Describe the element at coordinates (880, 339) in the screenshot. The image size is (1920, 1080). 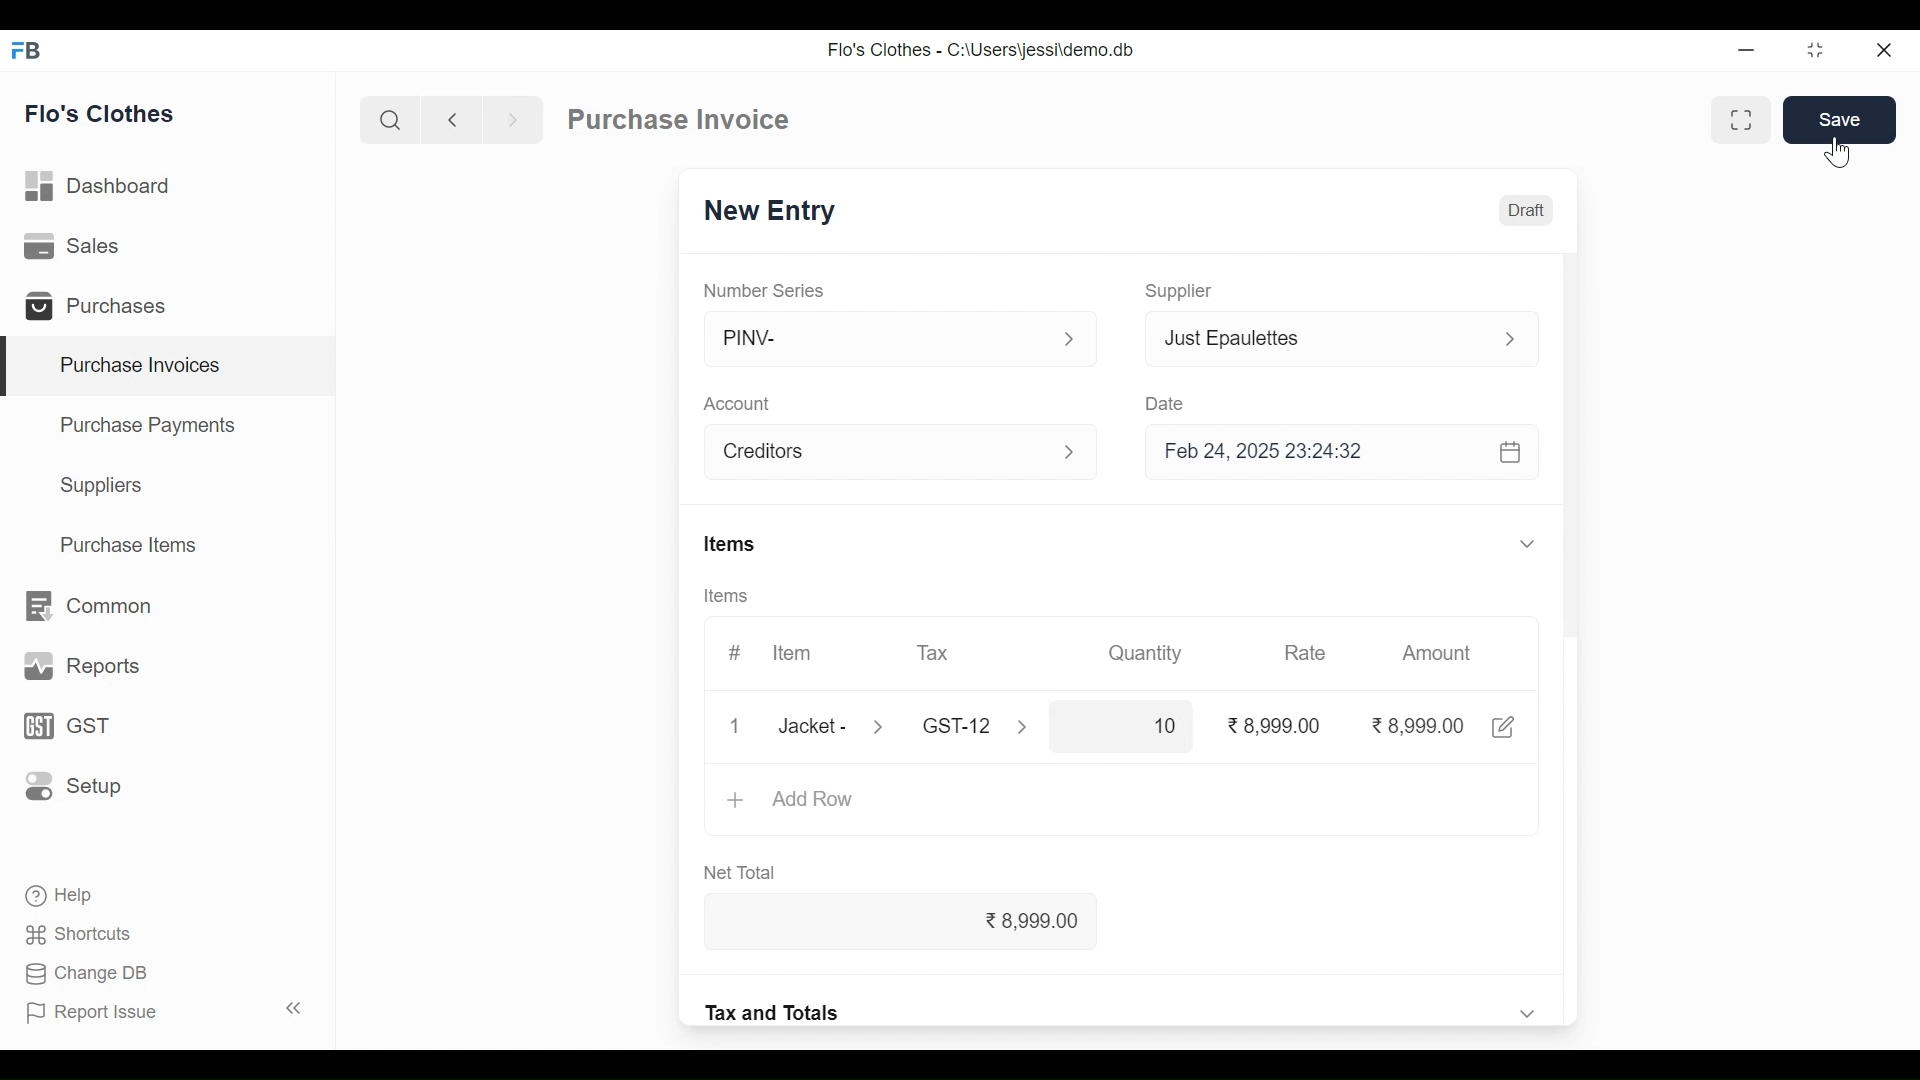
I see `PINV-` at that location.